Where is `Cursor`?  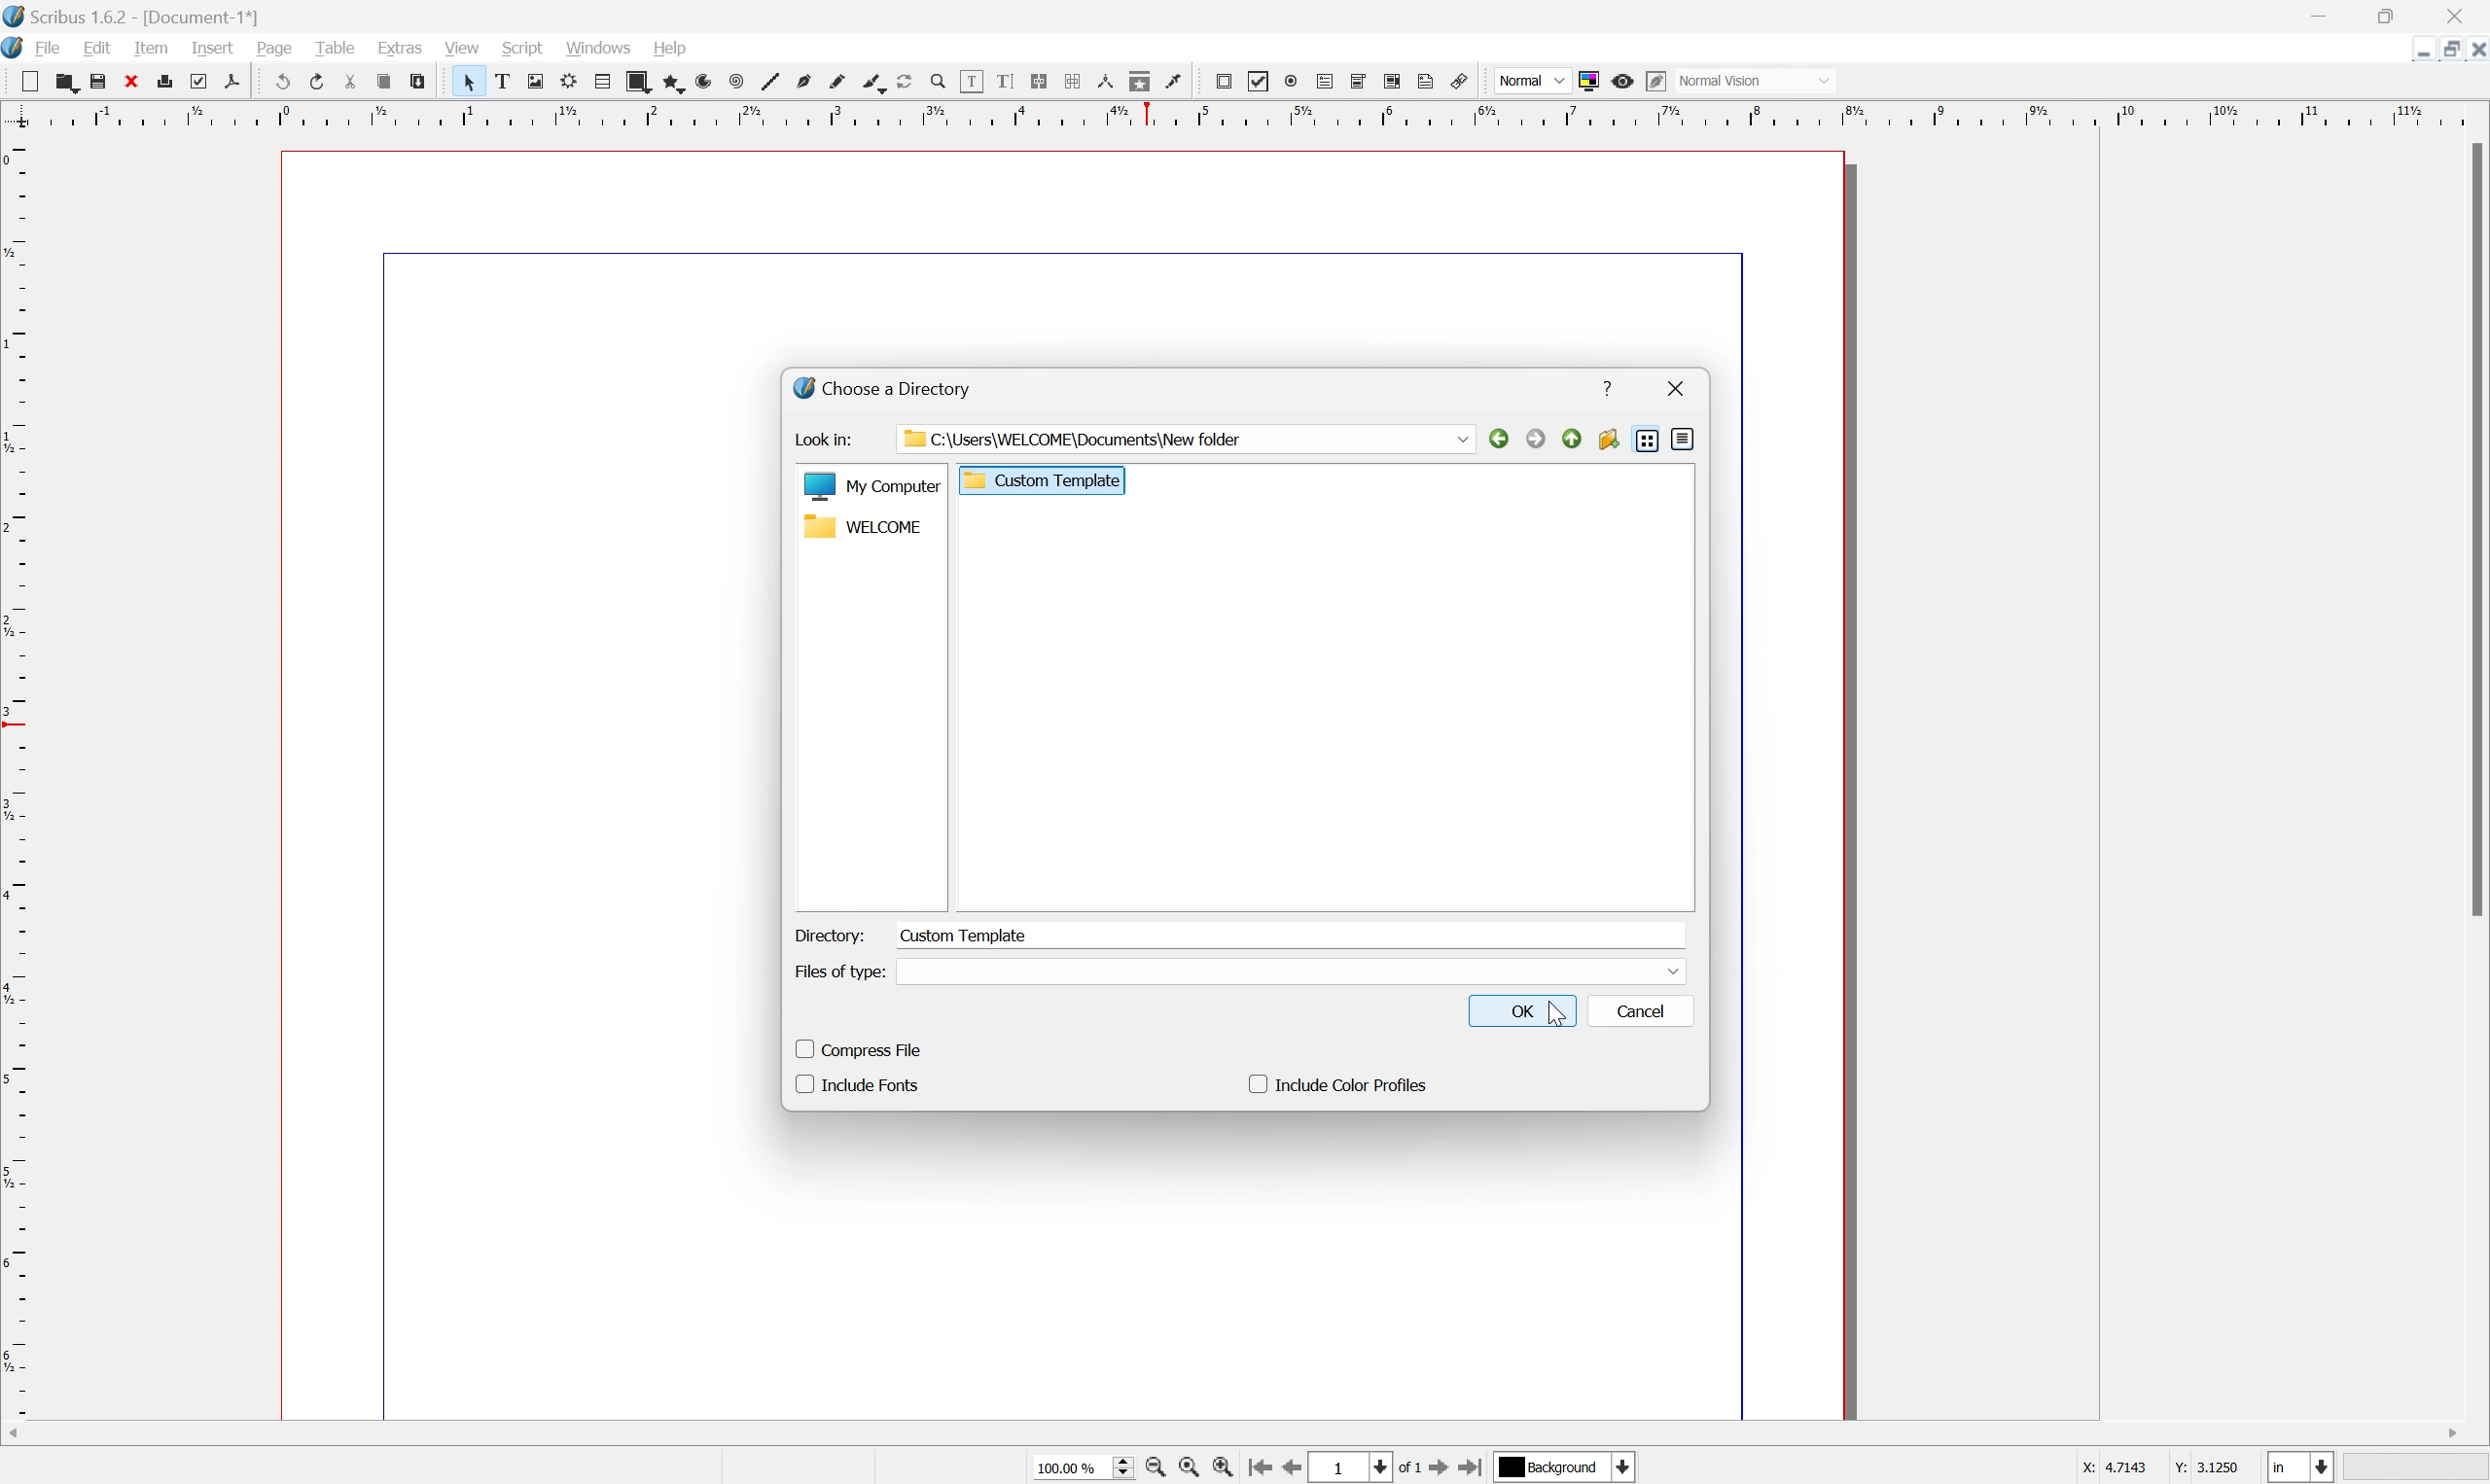 Cursor is located at coordinates (1556, 1010).